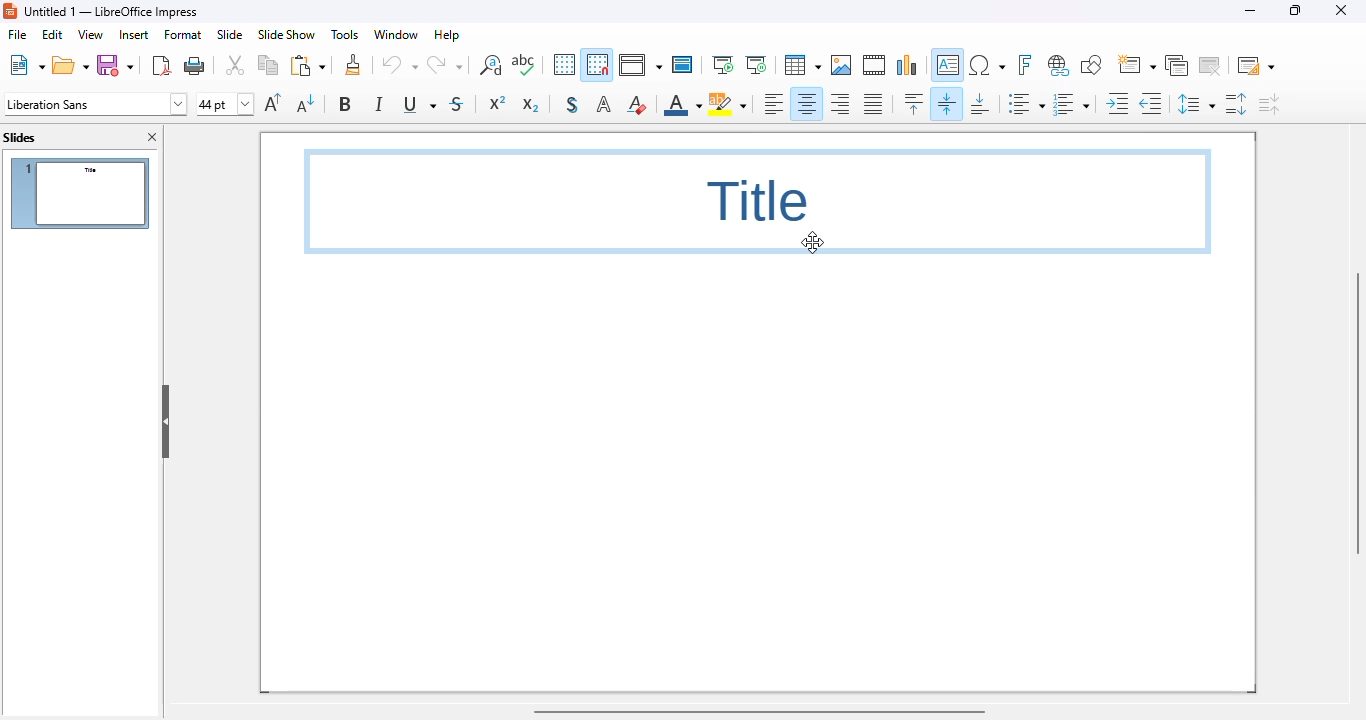 This screenshot has height=720, width=1366. What do you see at coordinates (1341, 10) in the screenshot?
I see `close` at bounding box center [1341, 10].